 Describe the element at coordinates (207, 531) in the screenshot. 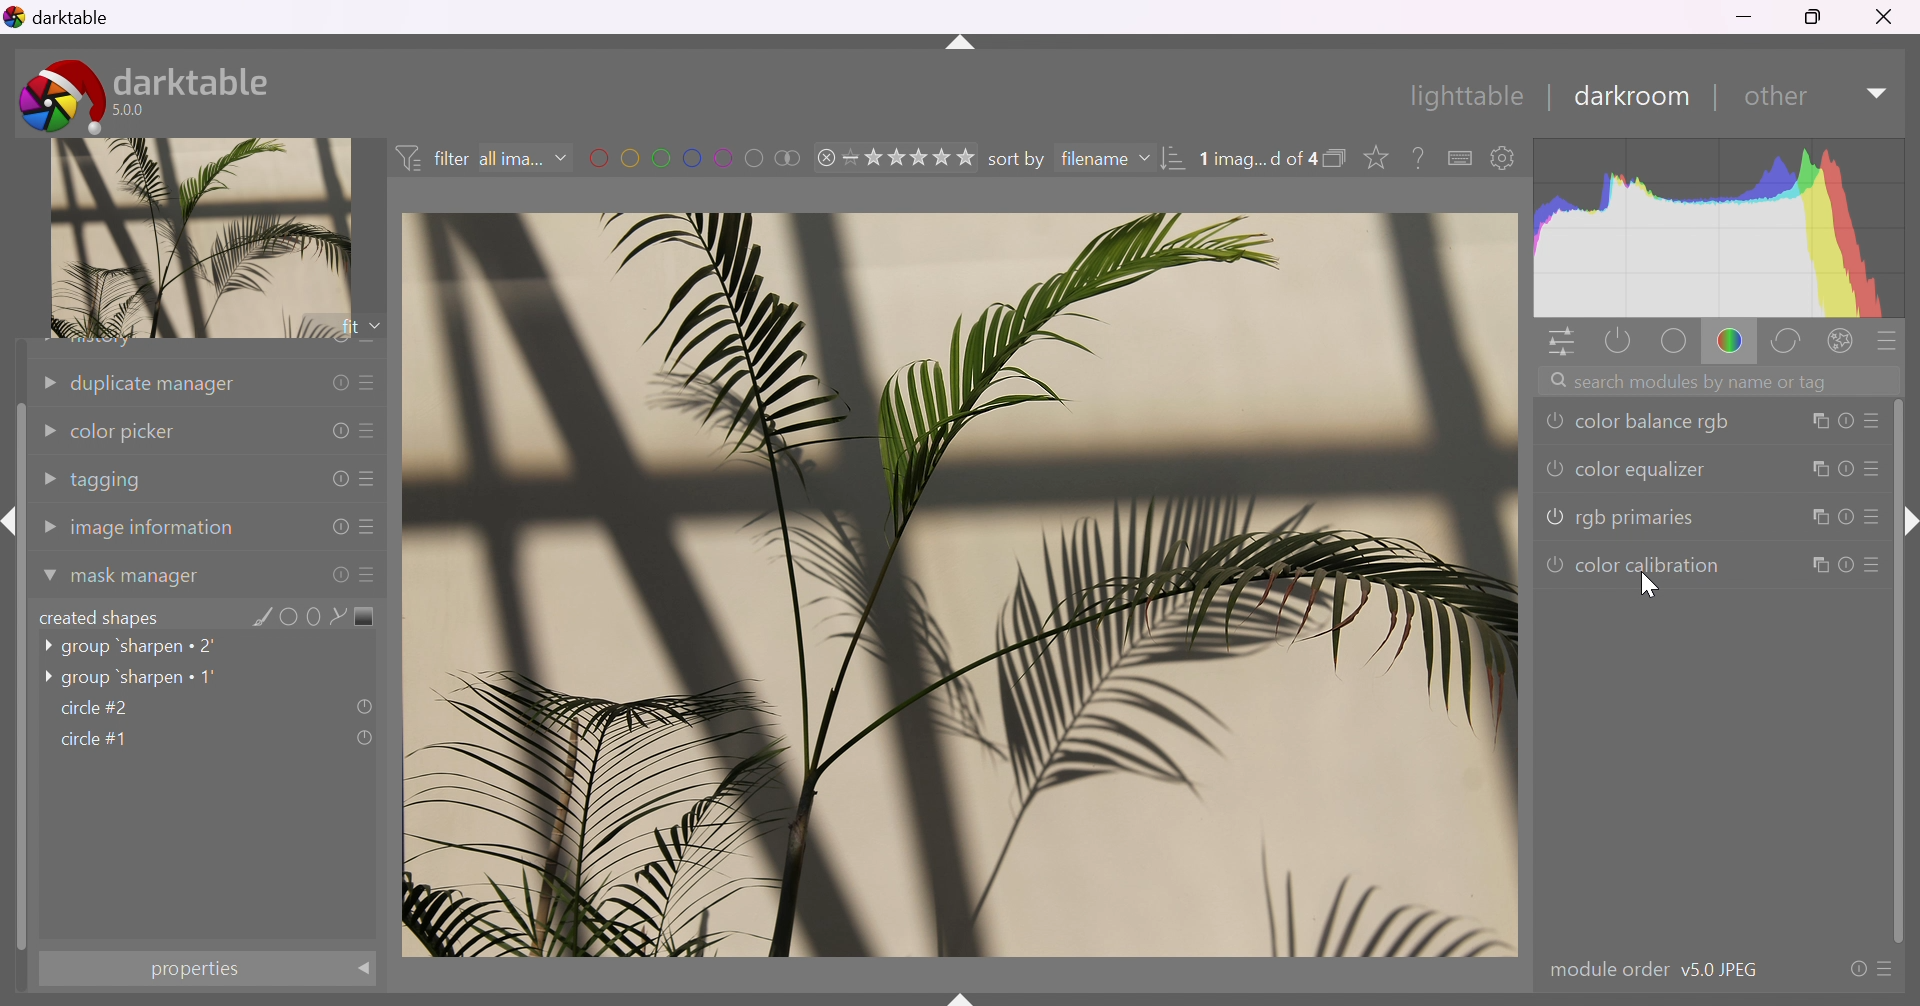

I see `image information` at that location.